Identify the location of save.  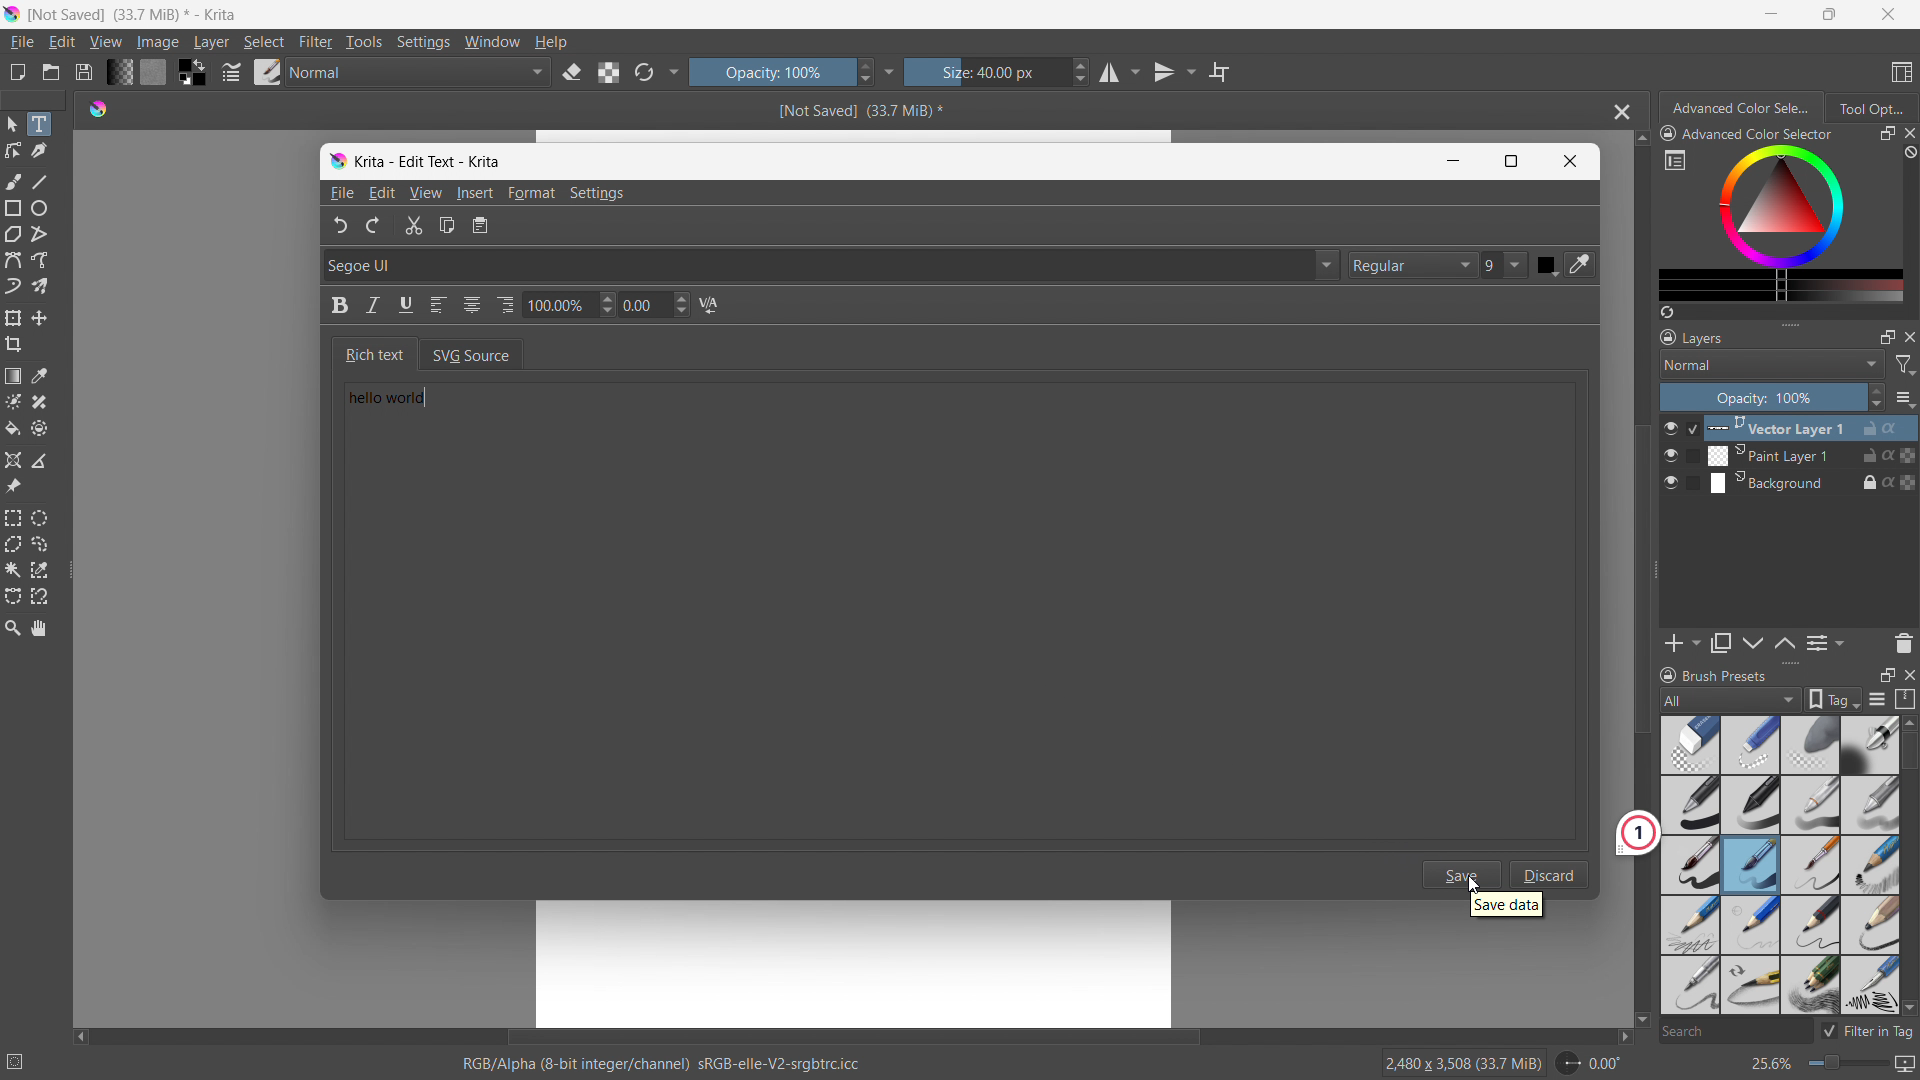
(83, 72).